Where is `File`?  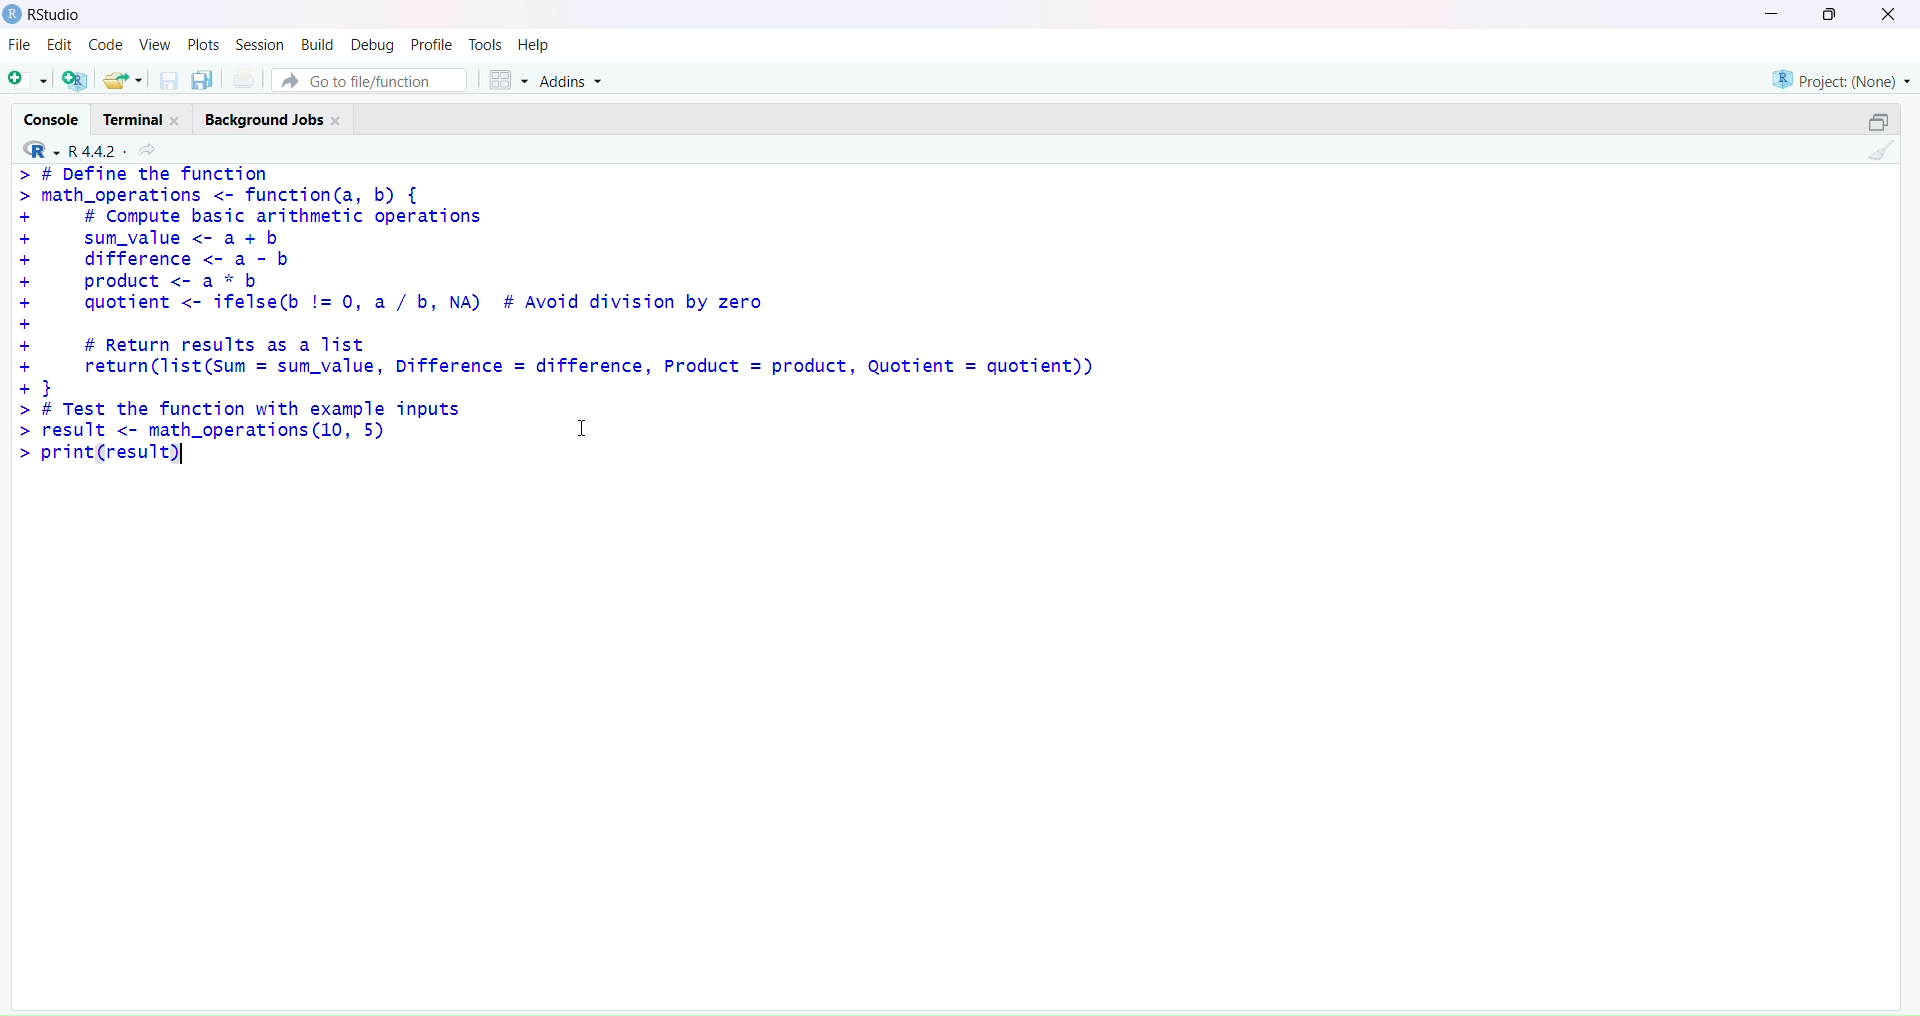 File is located at coordinates (17, 46).